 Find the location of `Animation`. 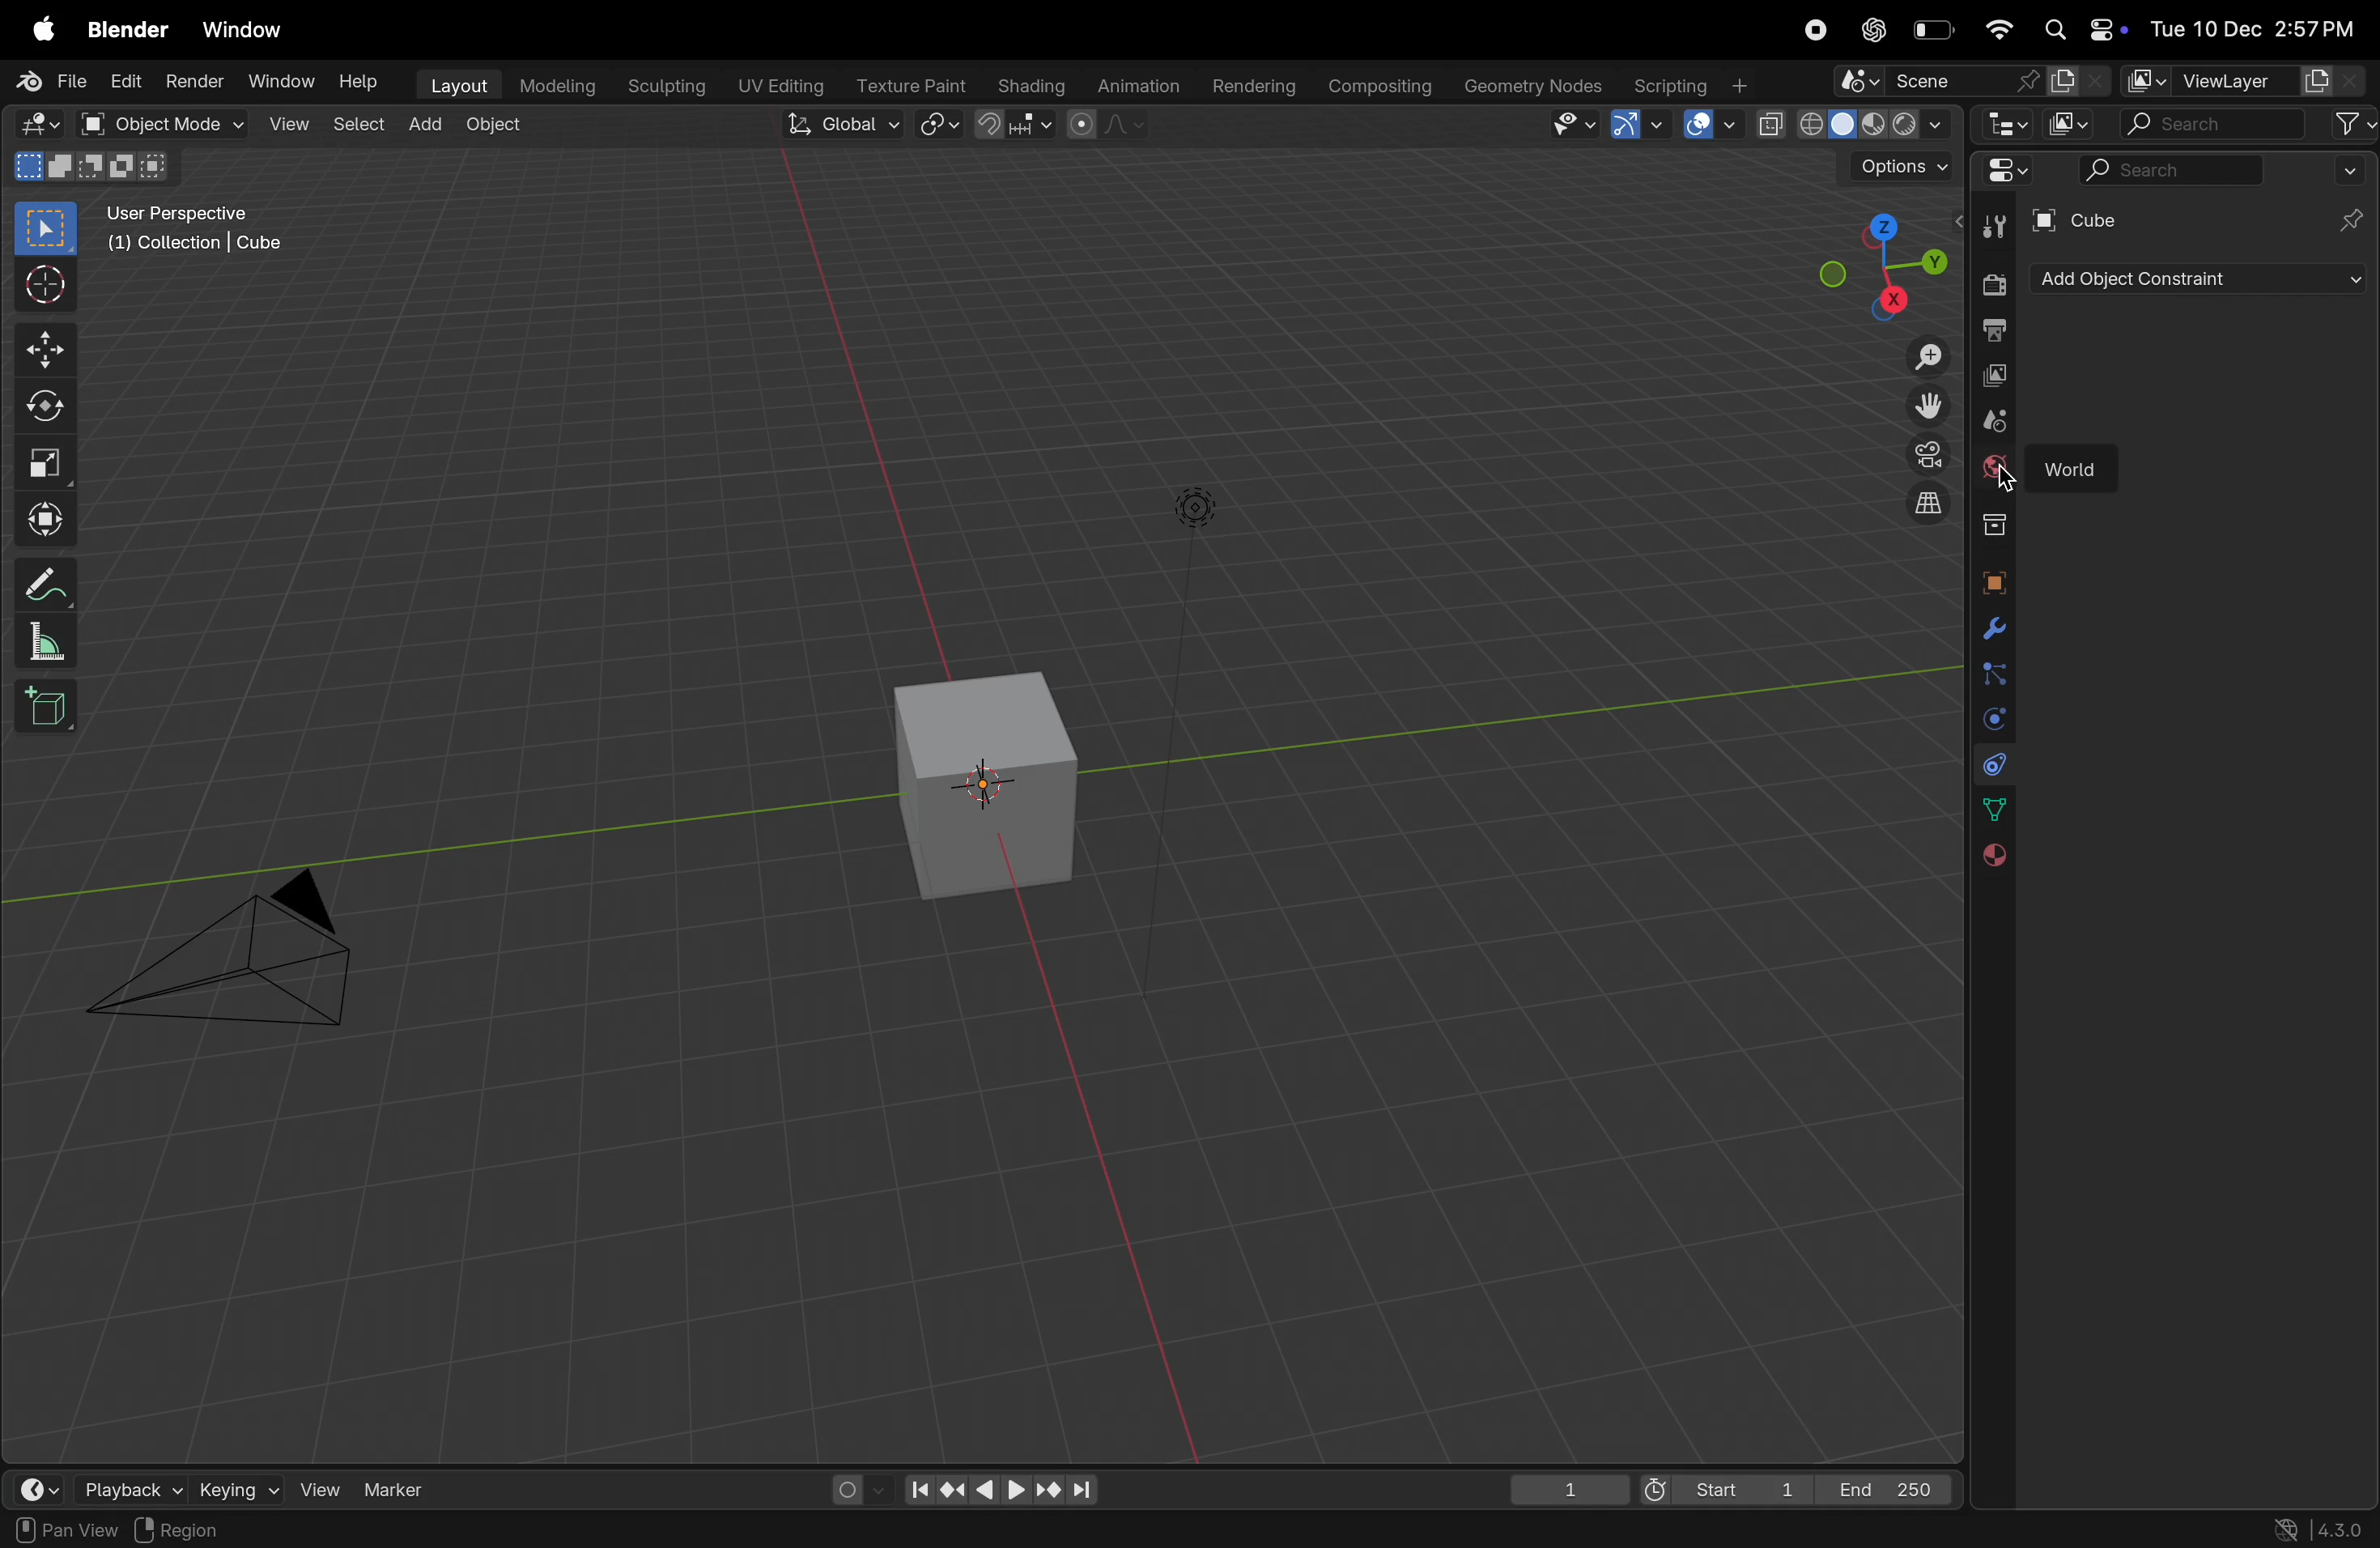

Animation is located at coordinates (1135, 88).